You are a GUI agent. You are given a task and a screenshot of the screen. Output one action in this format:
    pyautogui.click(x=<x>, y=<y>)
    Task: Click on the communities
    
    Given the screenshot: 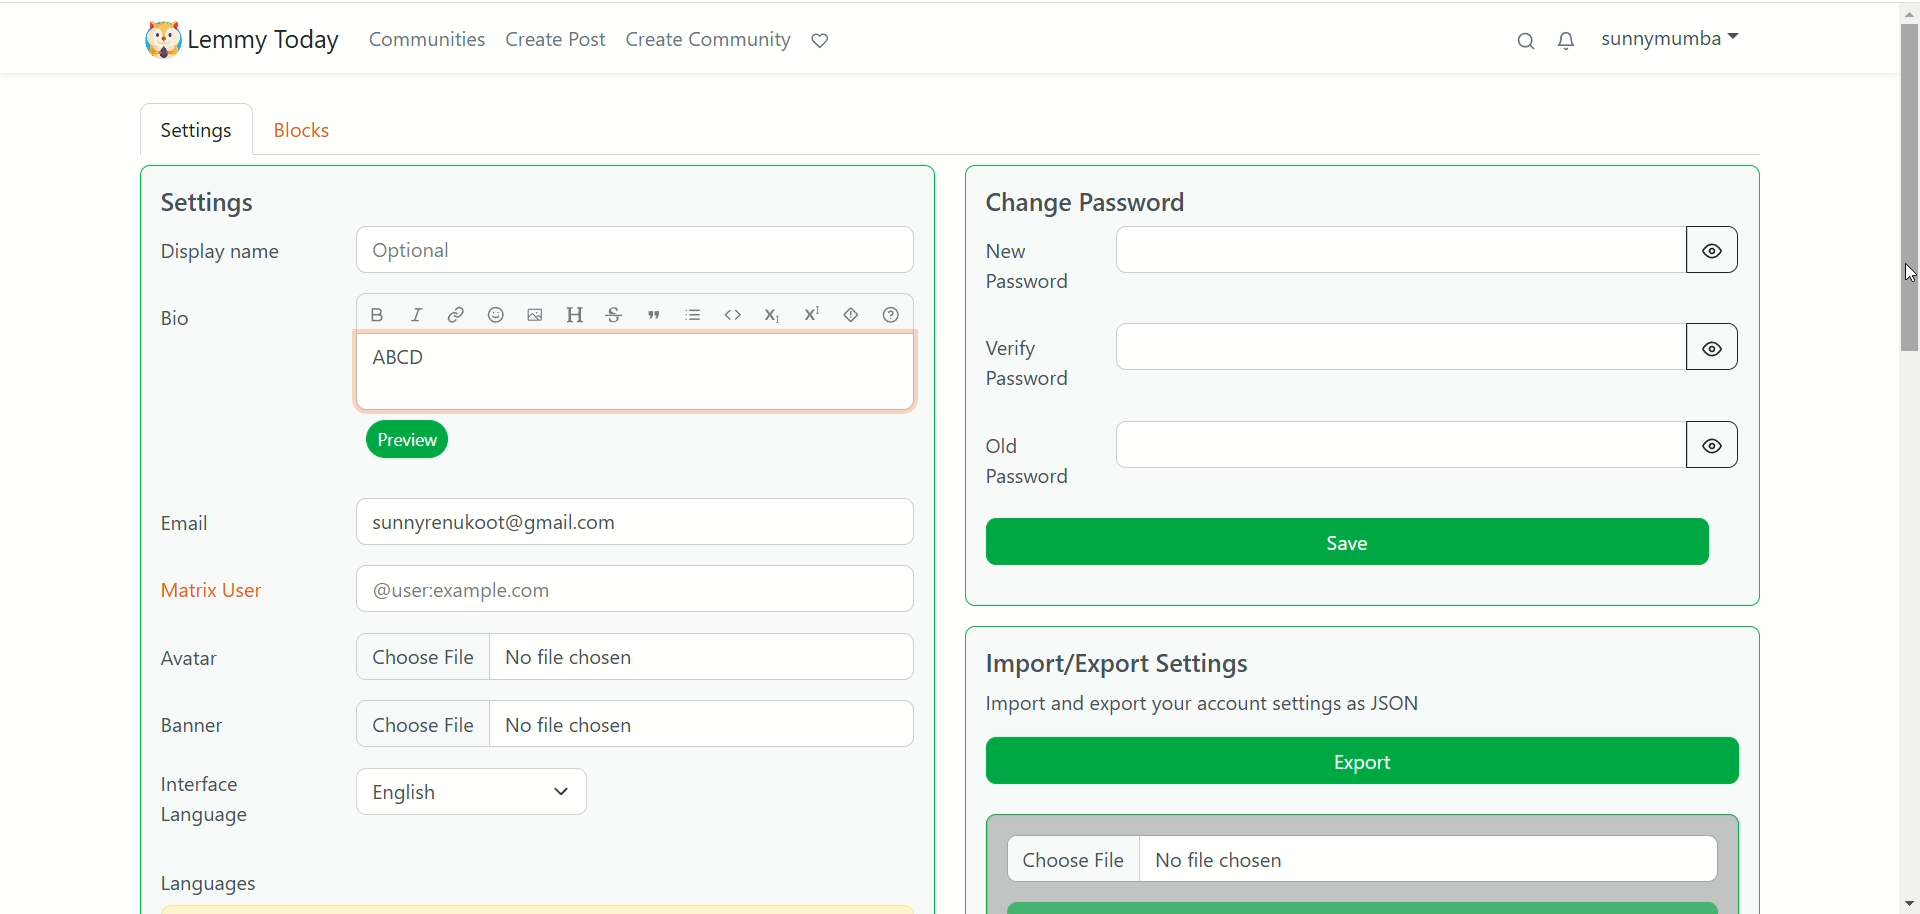 What is the action you would take?
    pyautogui.click(x=427, y=40)
    